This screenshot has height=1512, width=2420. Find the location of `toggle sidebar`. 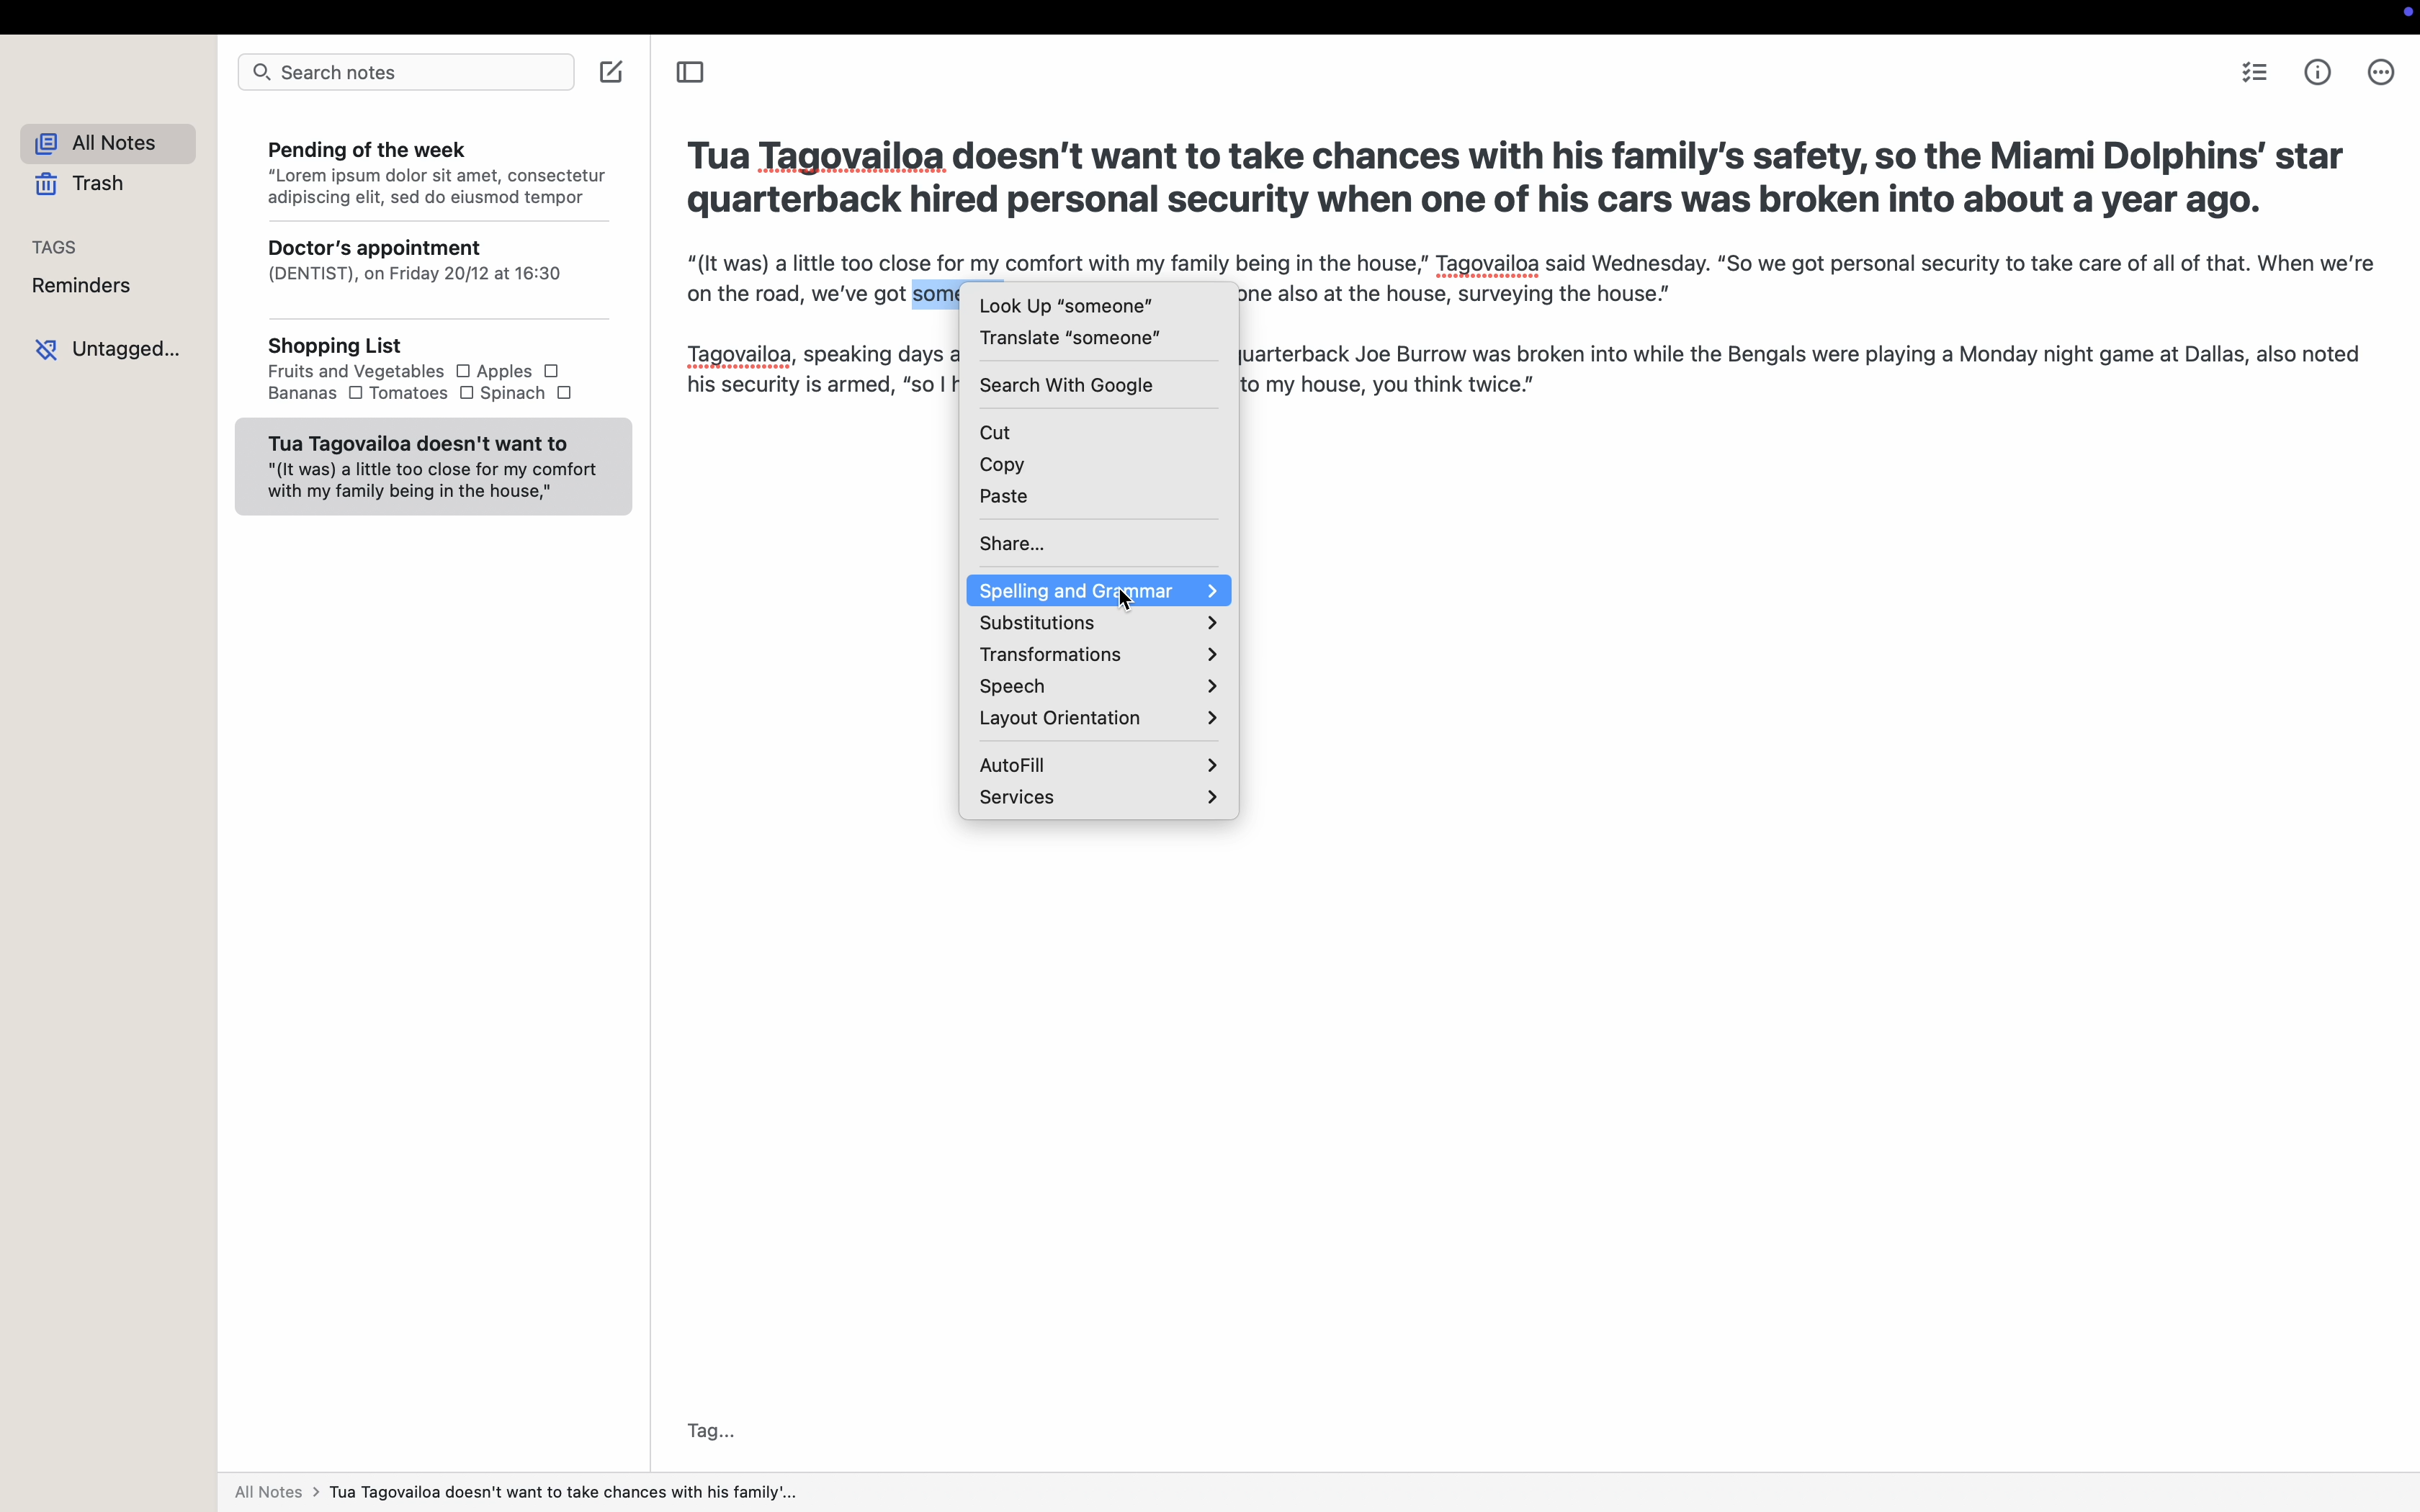

toggle sidebar is located at coordinates (690, 75).